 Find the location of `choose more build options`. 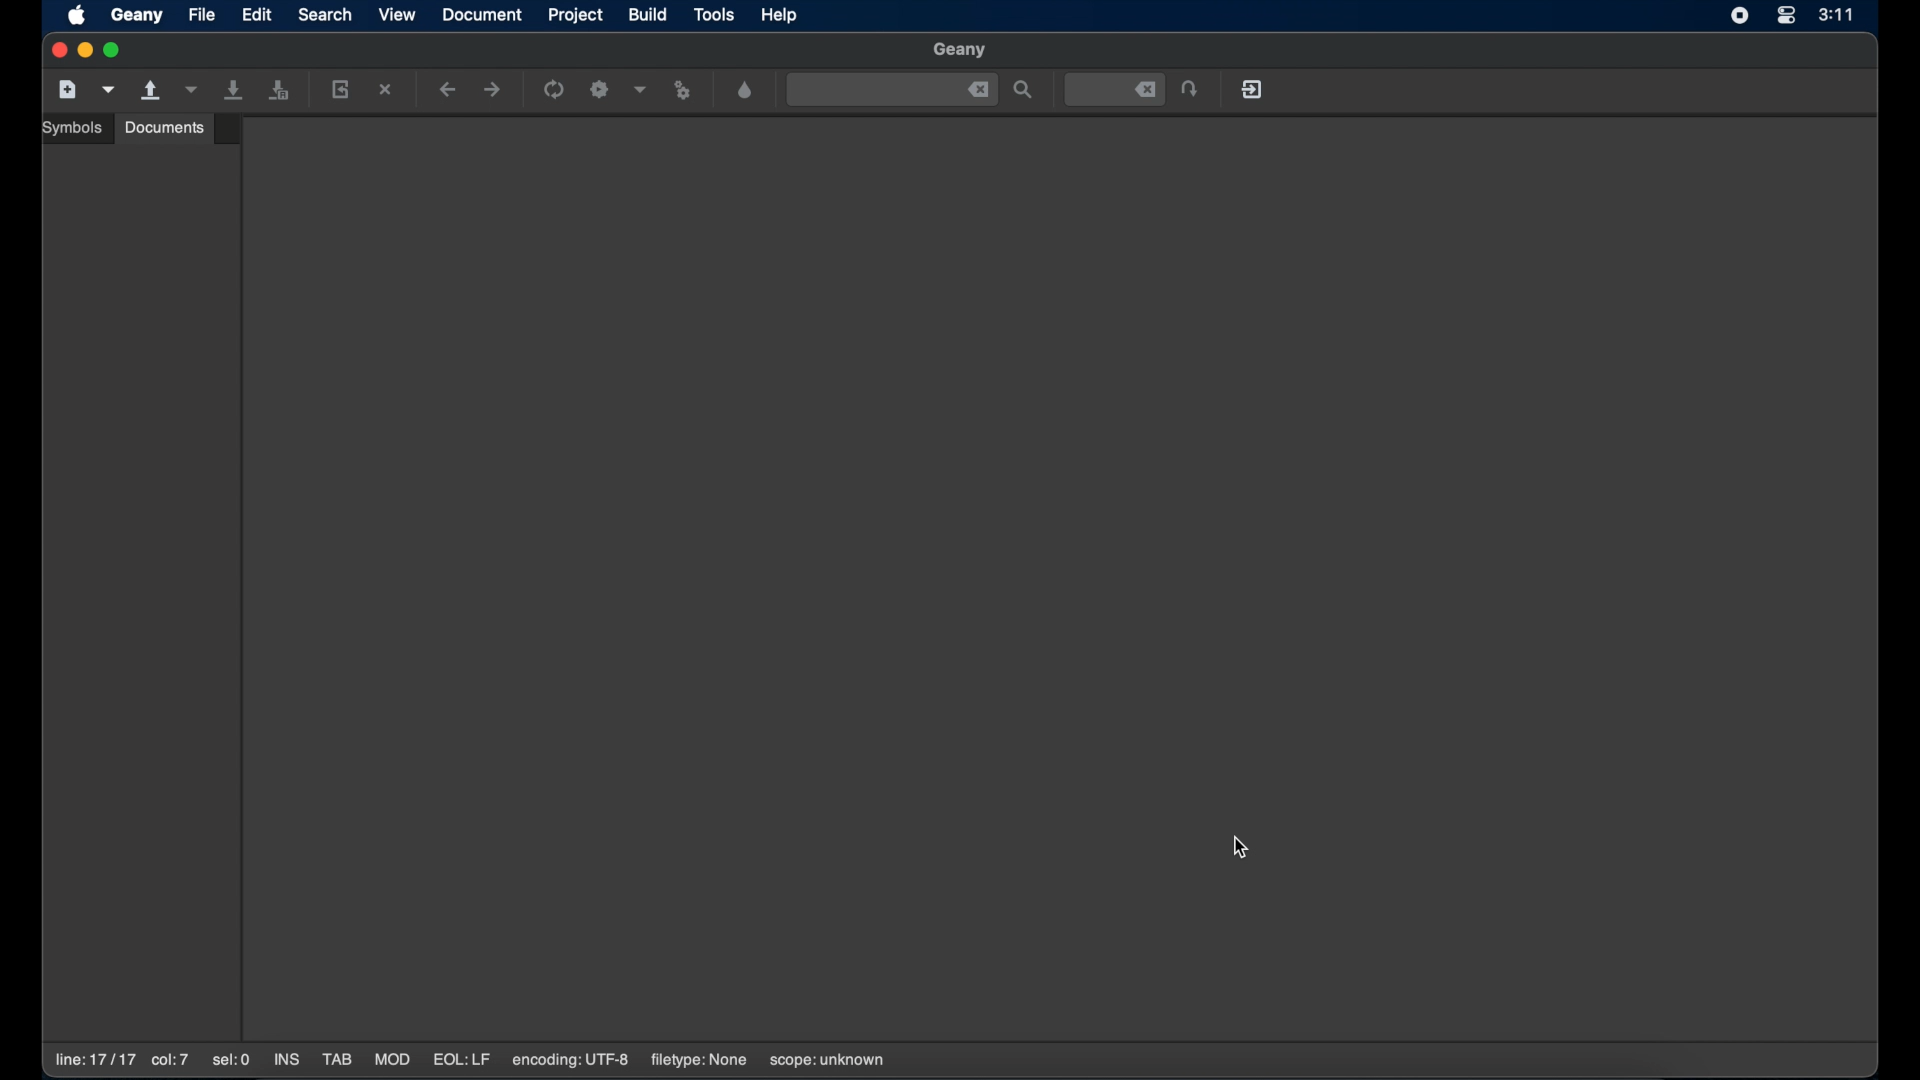

choose more build options is located at coordinates (641, 89).